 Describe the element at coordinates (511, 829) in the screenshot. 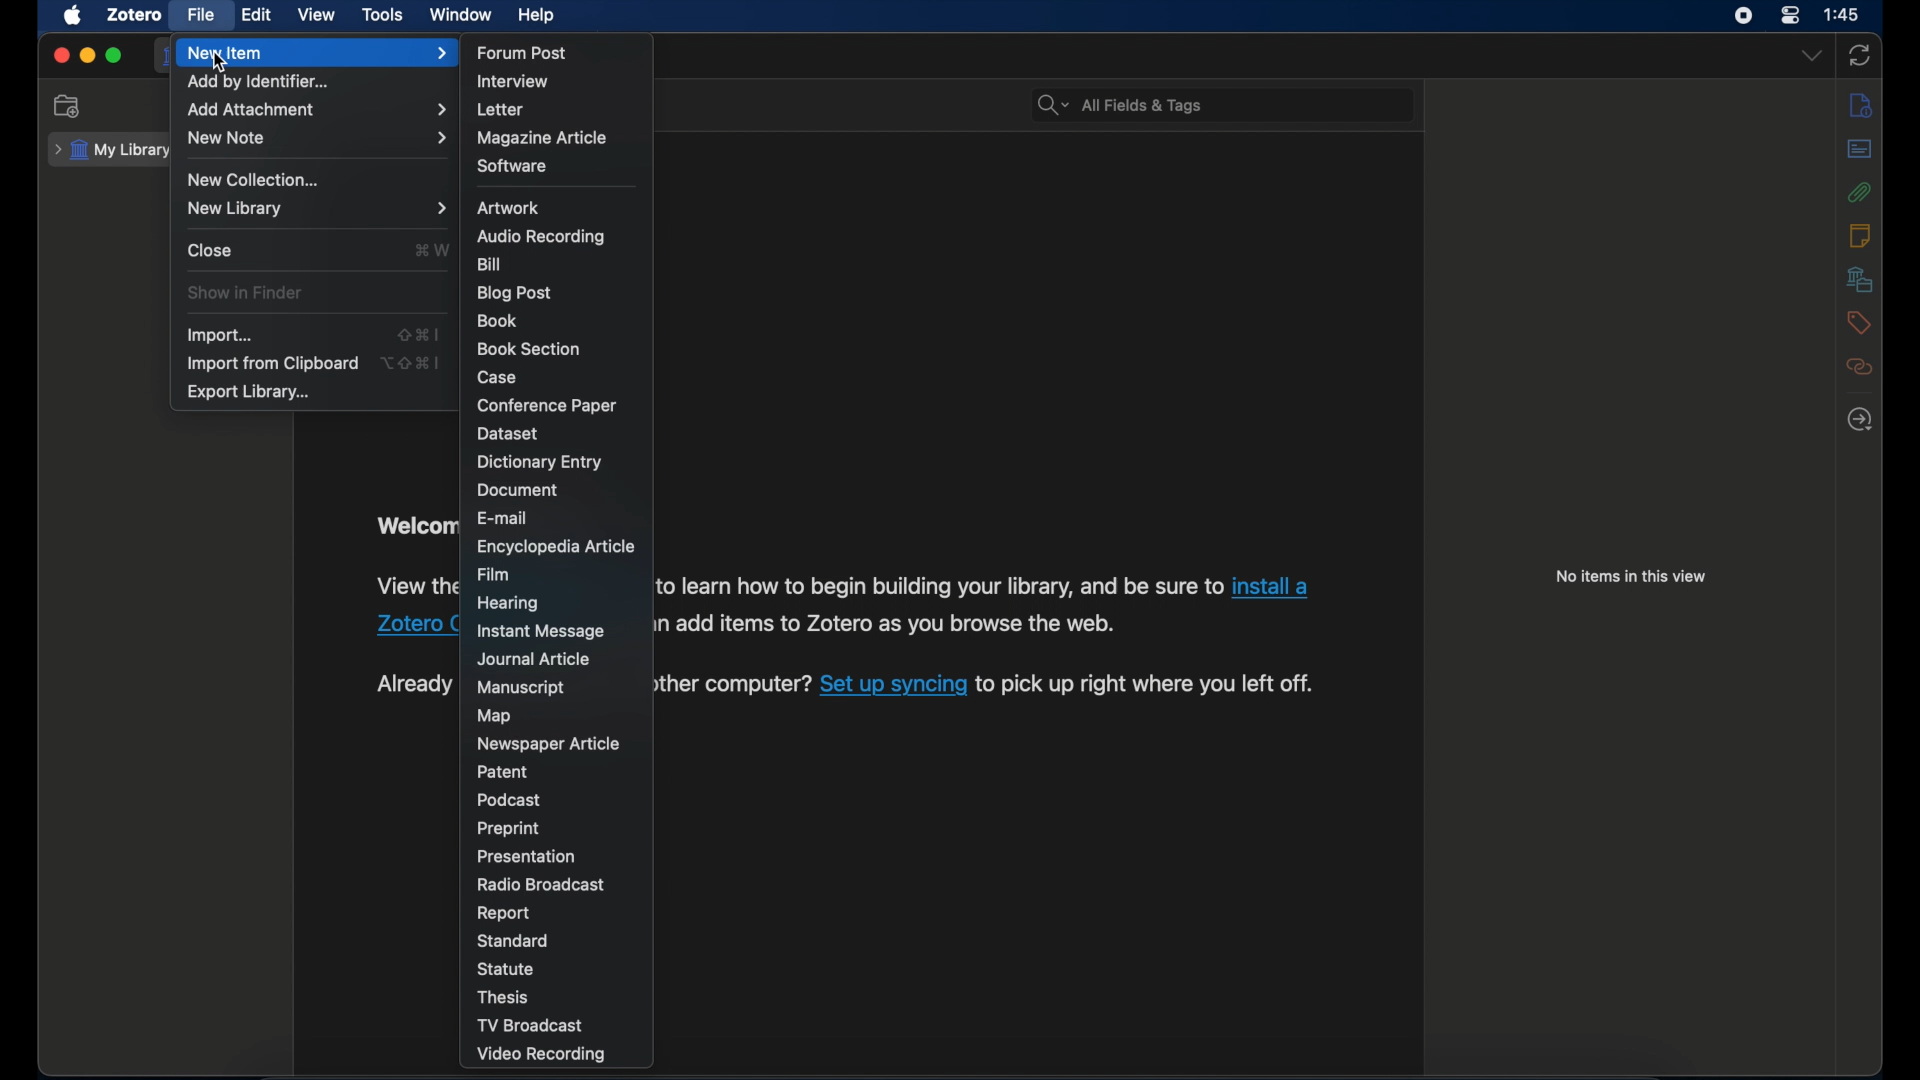

I see `preprint` at that location.